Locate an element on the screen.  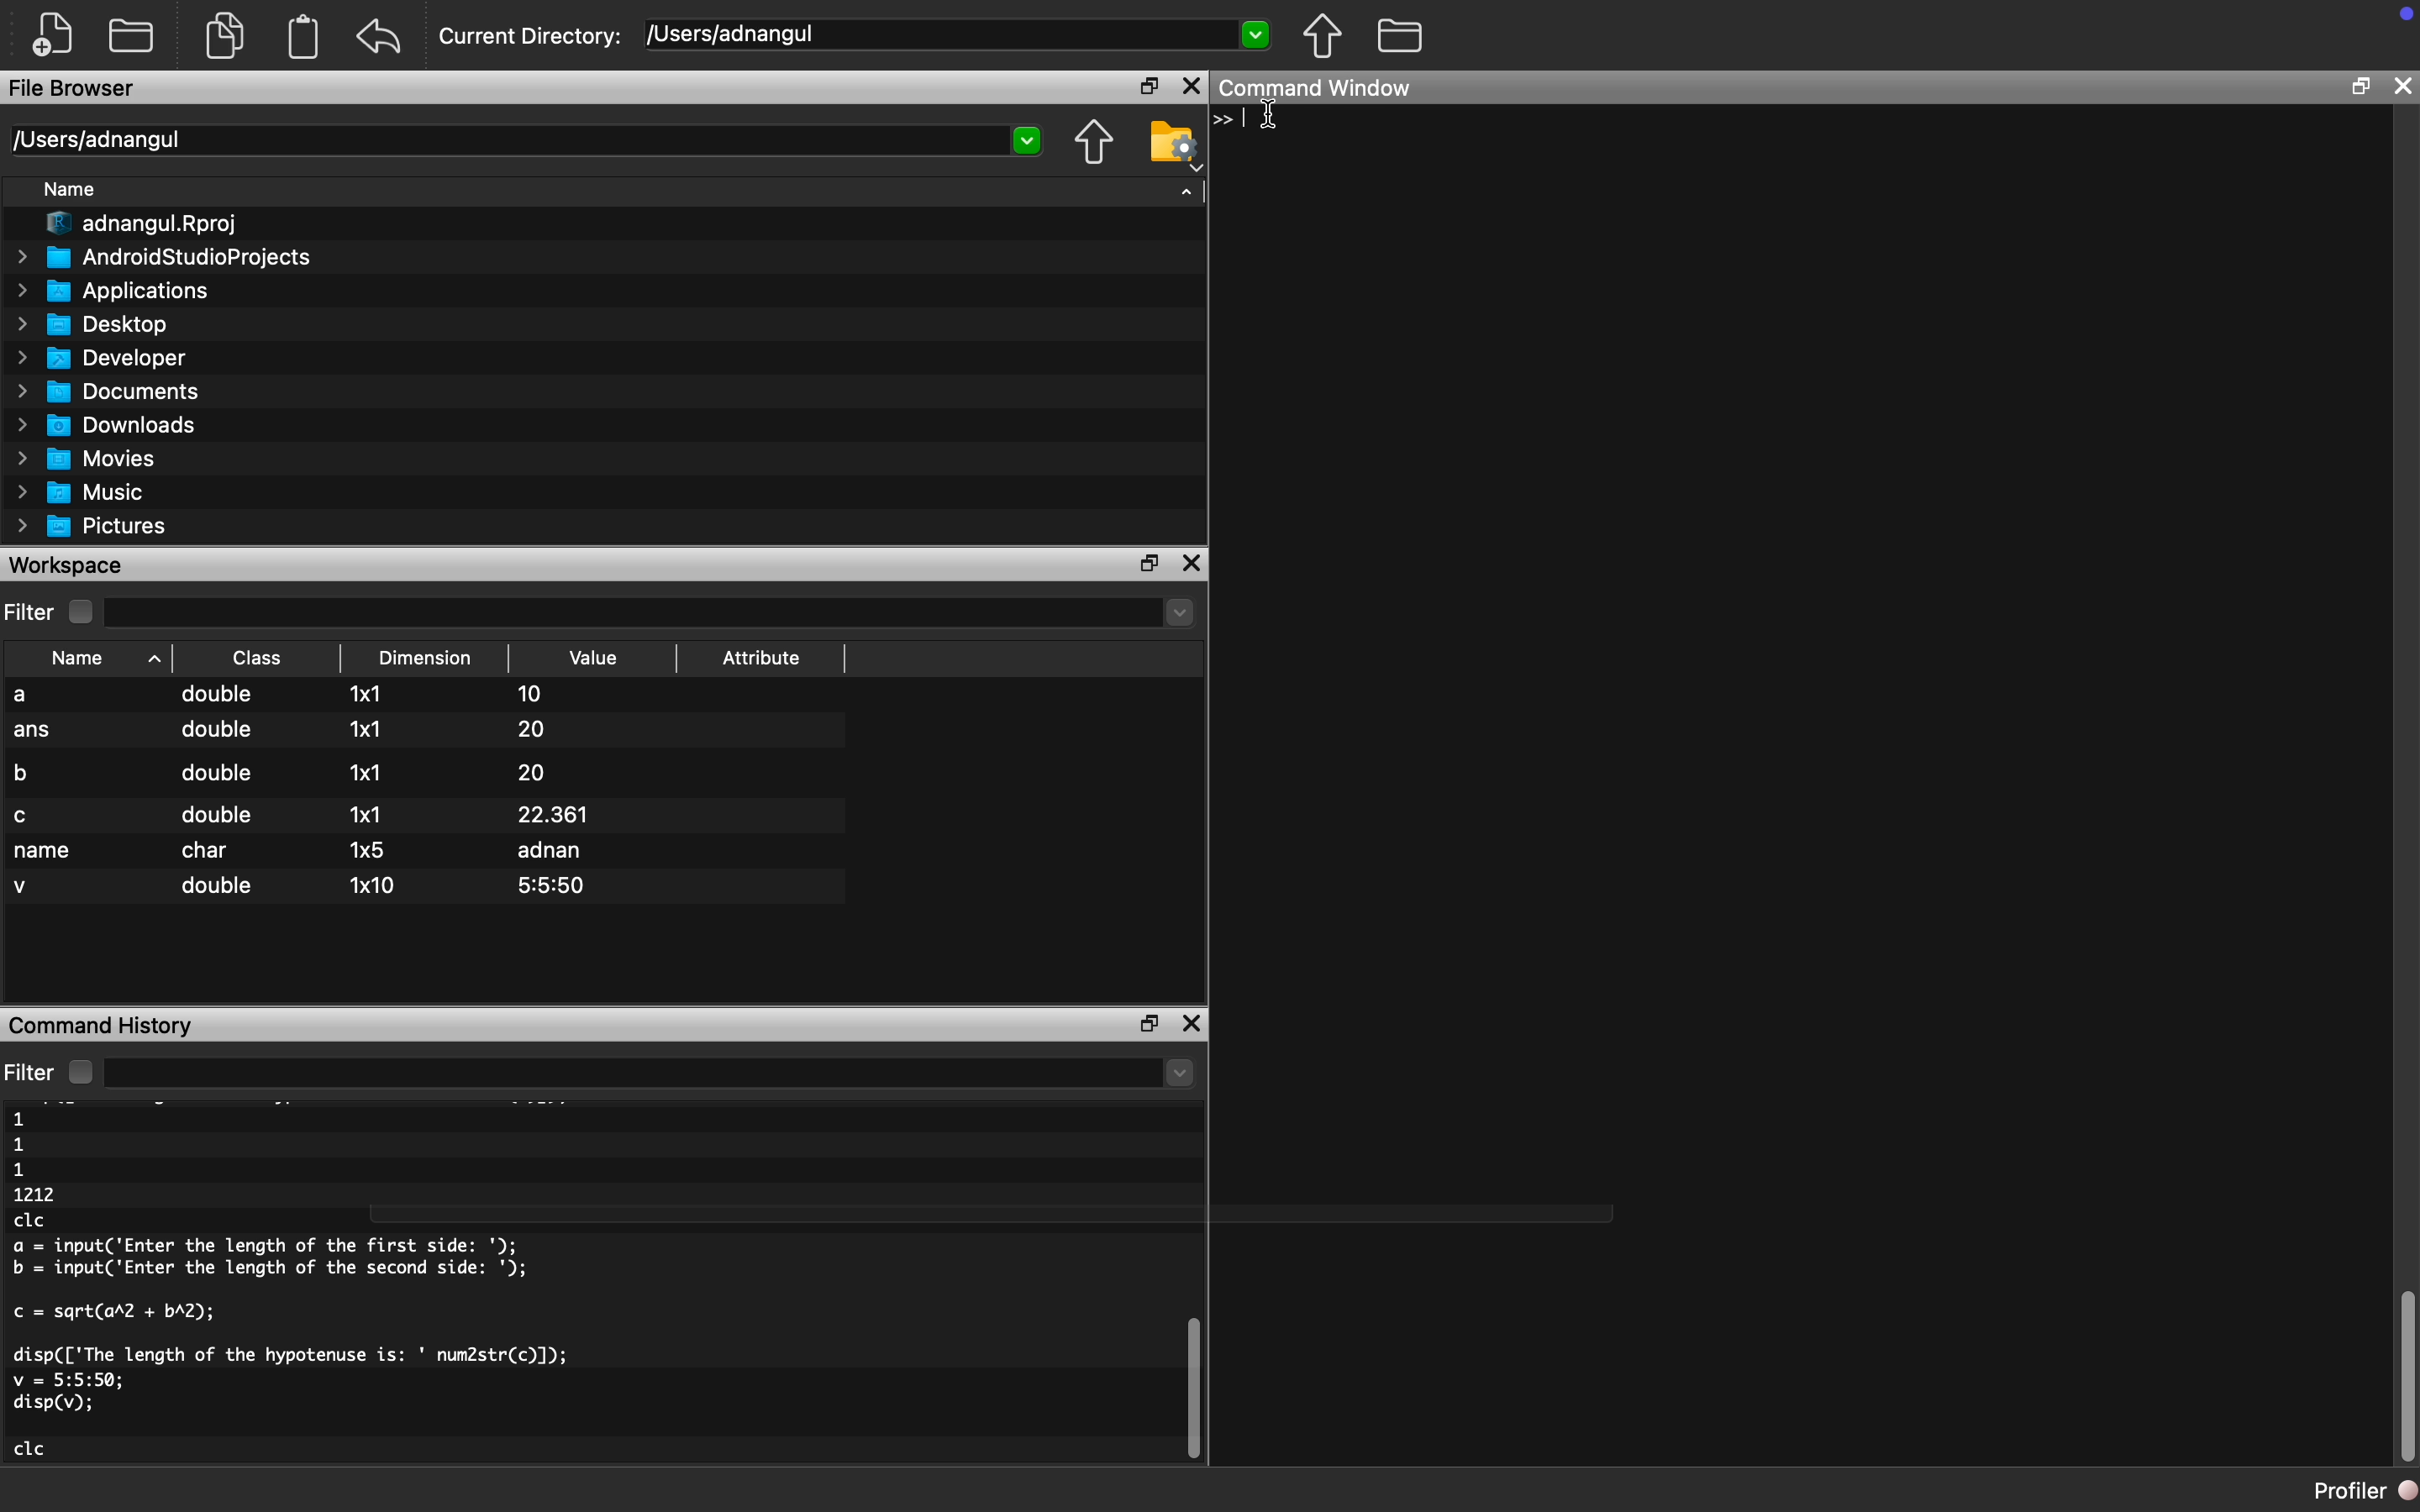
maximize is located at coordinates (1146, 1024).